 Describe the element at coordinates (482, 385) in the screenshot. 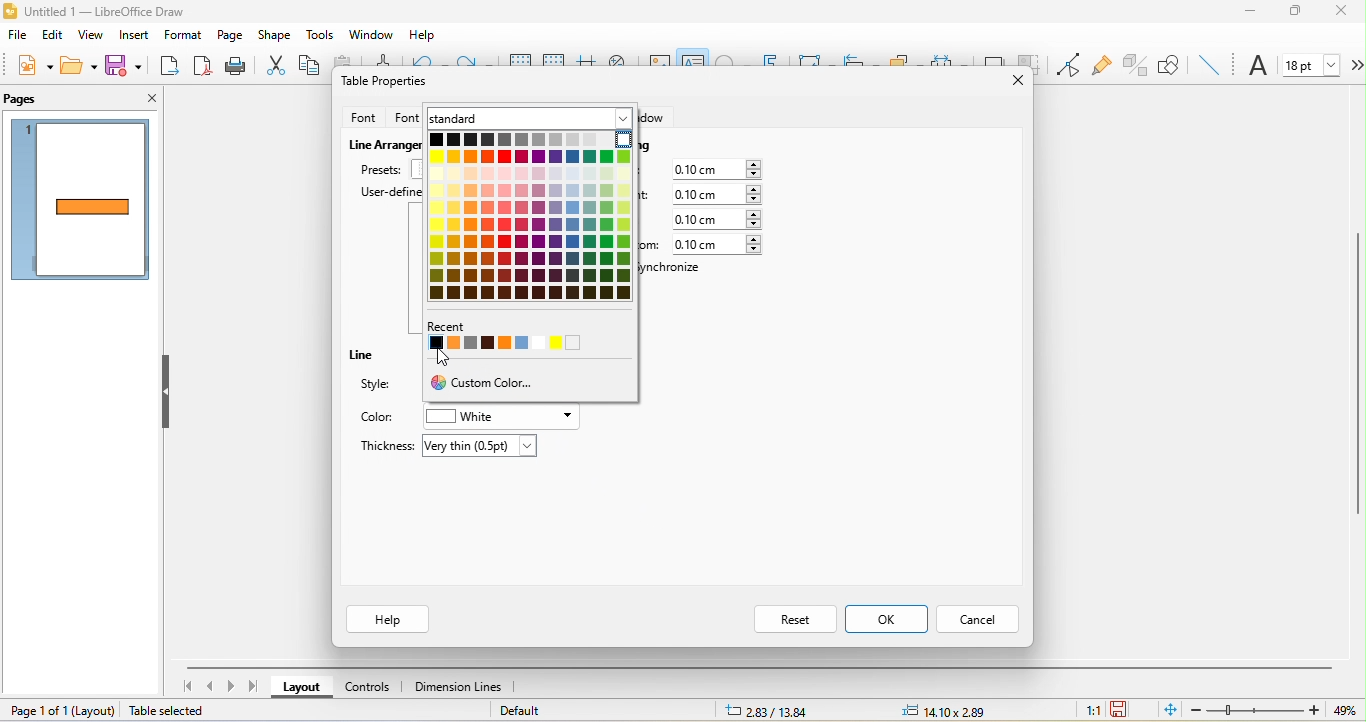

I see `custom color` at that location.